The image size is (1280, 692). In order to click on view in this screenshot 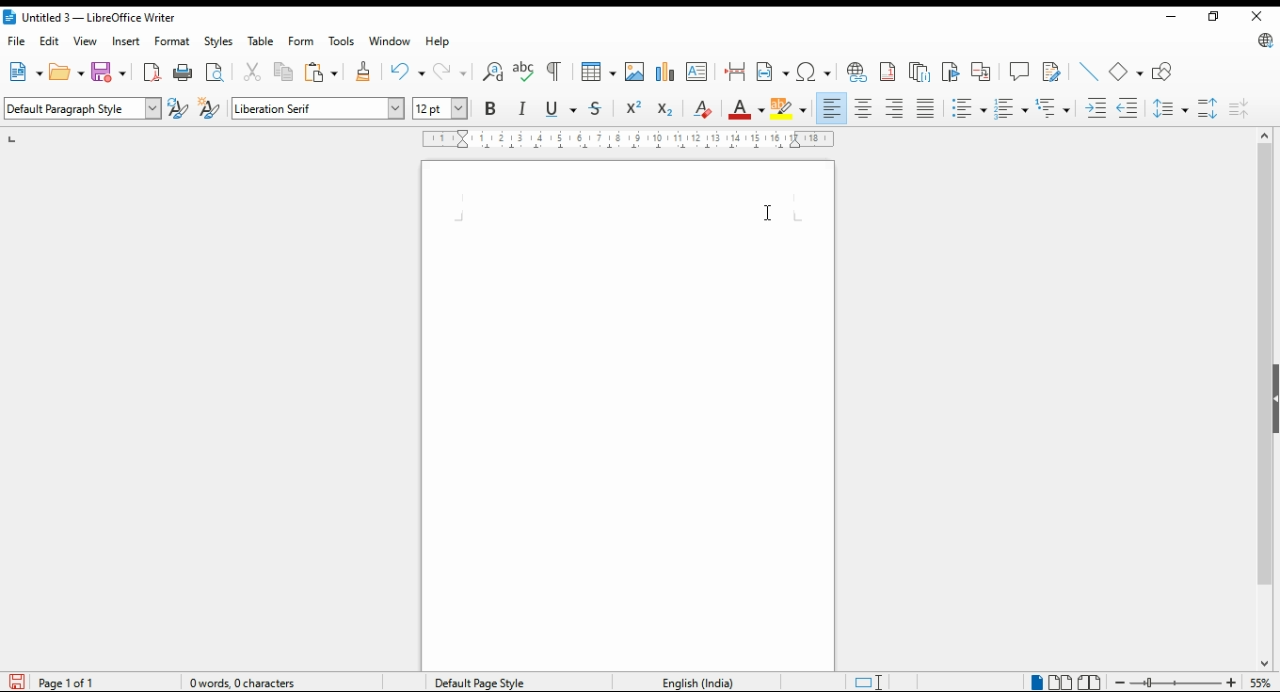, I will do `click(85, 41)`.